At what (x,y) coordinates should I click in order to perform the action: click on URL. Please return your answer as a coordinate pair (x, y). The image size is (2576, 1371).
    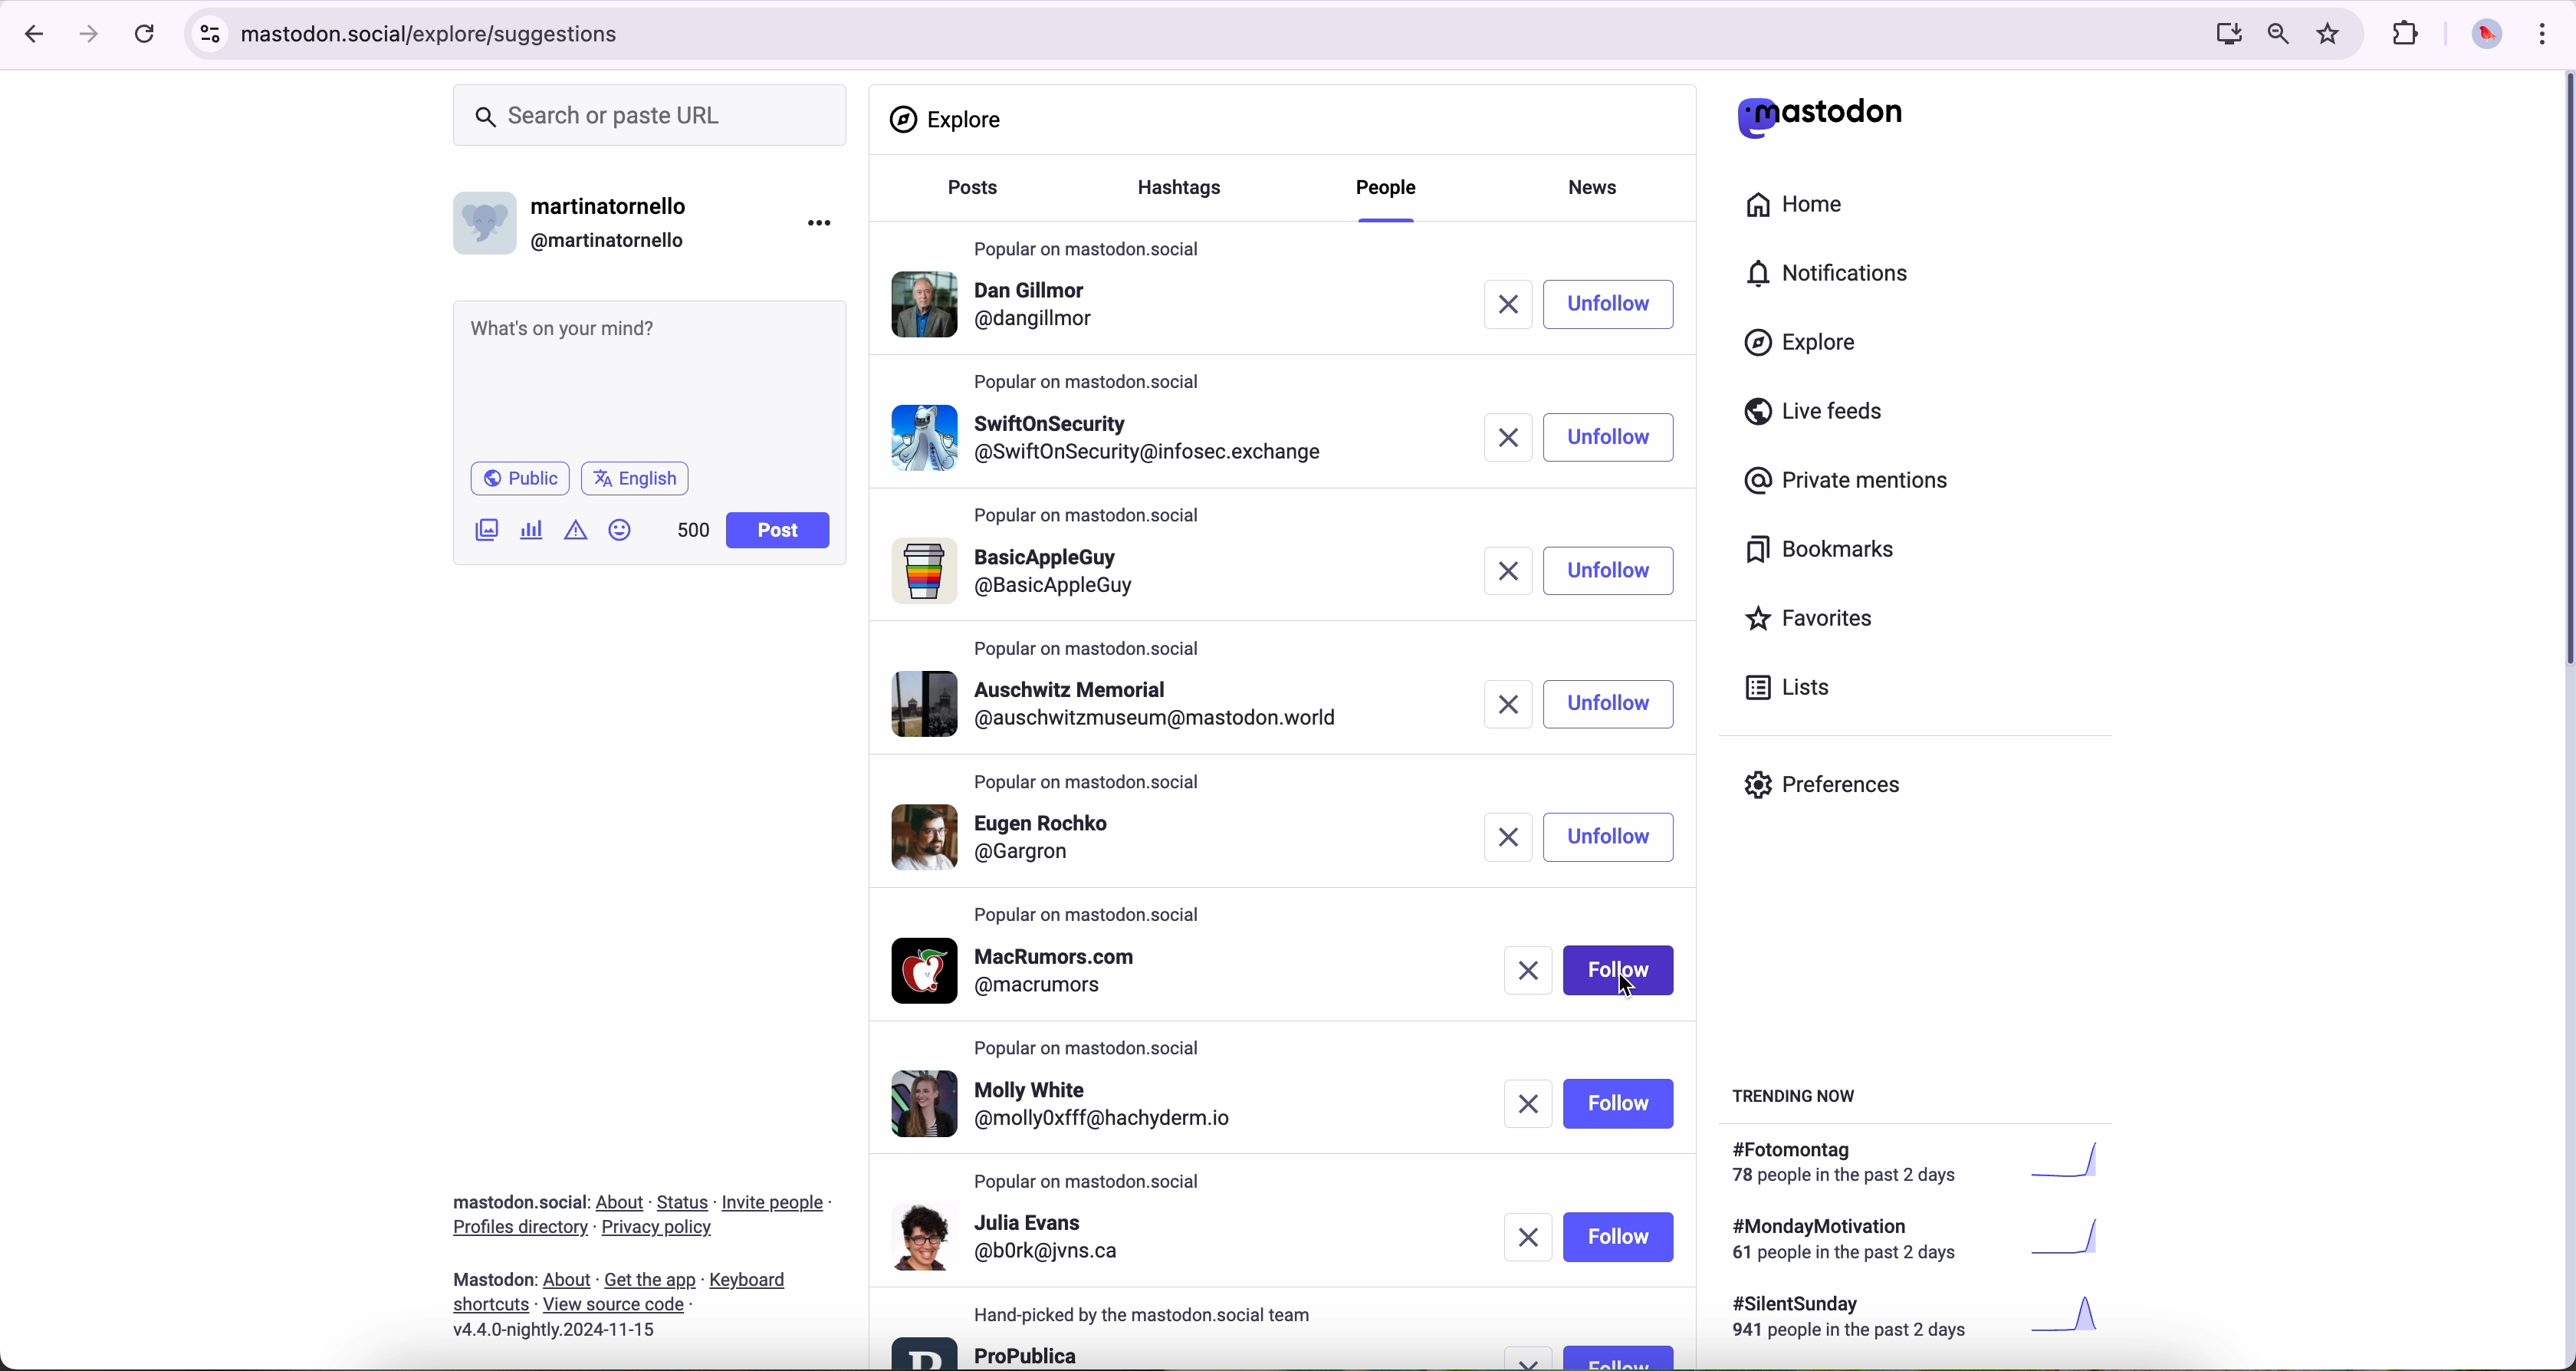
    Looking at the image, I should click on (439, 31).